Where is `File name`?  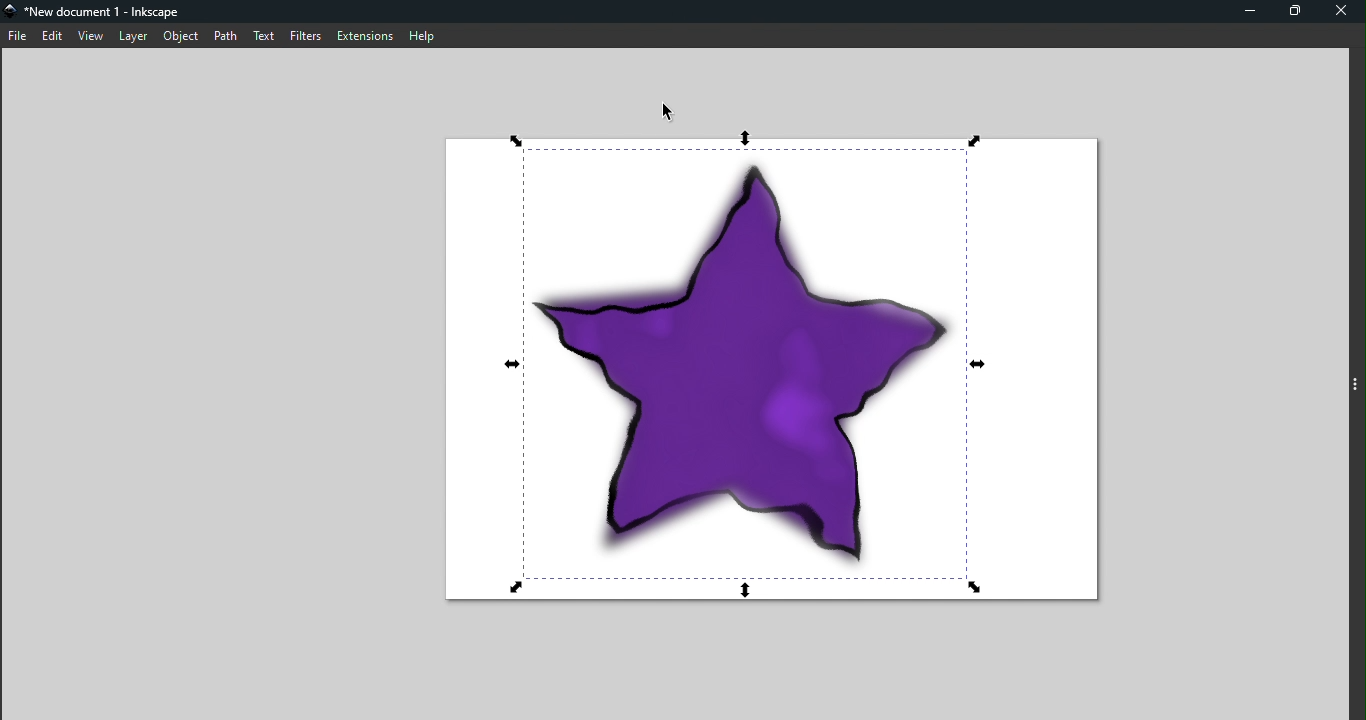 File name is located at coordinates (96, 10).